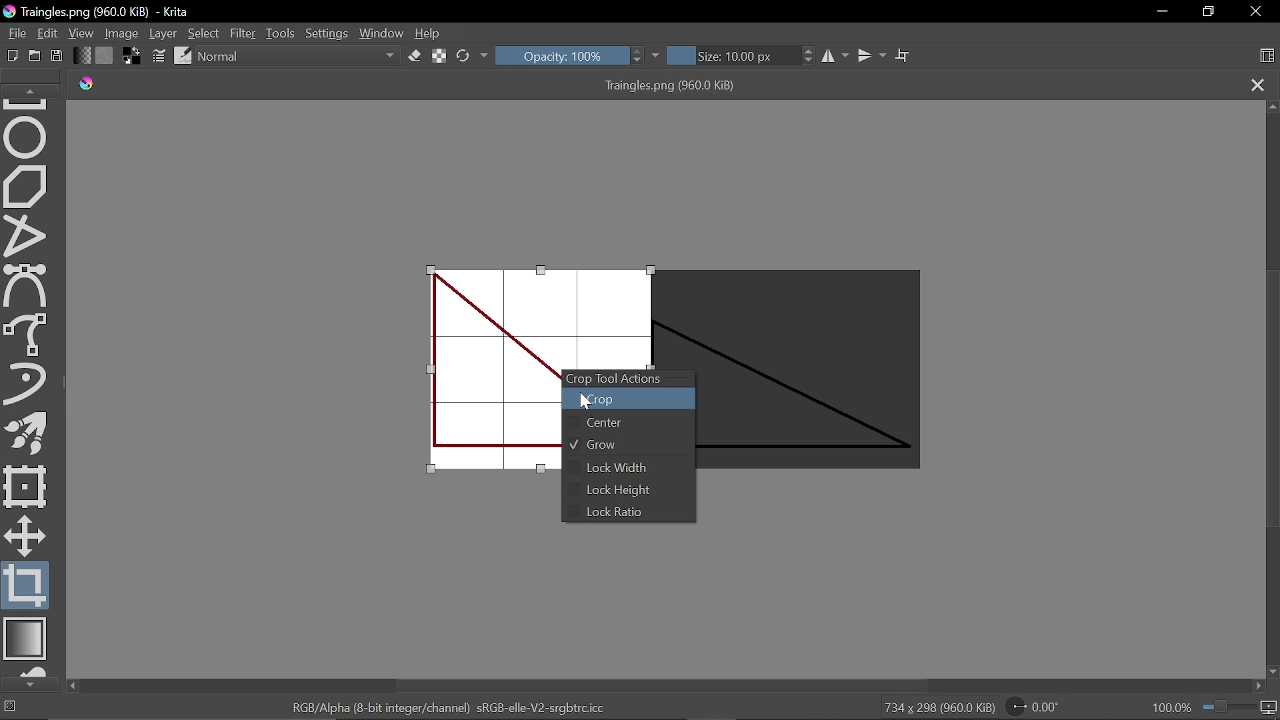  What do you see at coordinates (613, 488) in the screenshot?
I see `Lock height` at bounding box center [613, 488].